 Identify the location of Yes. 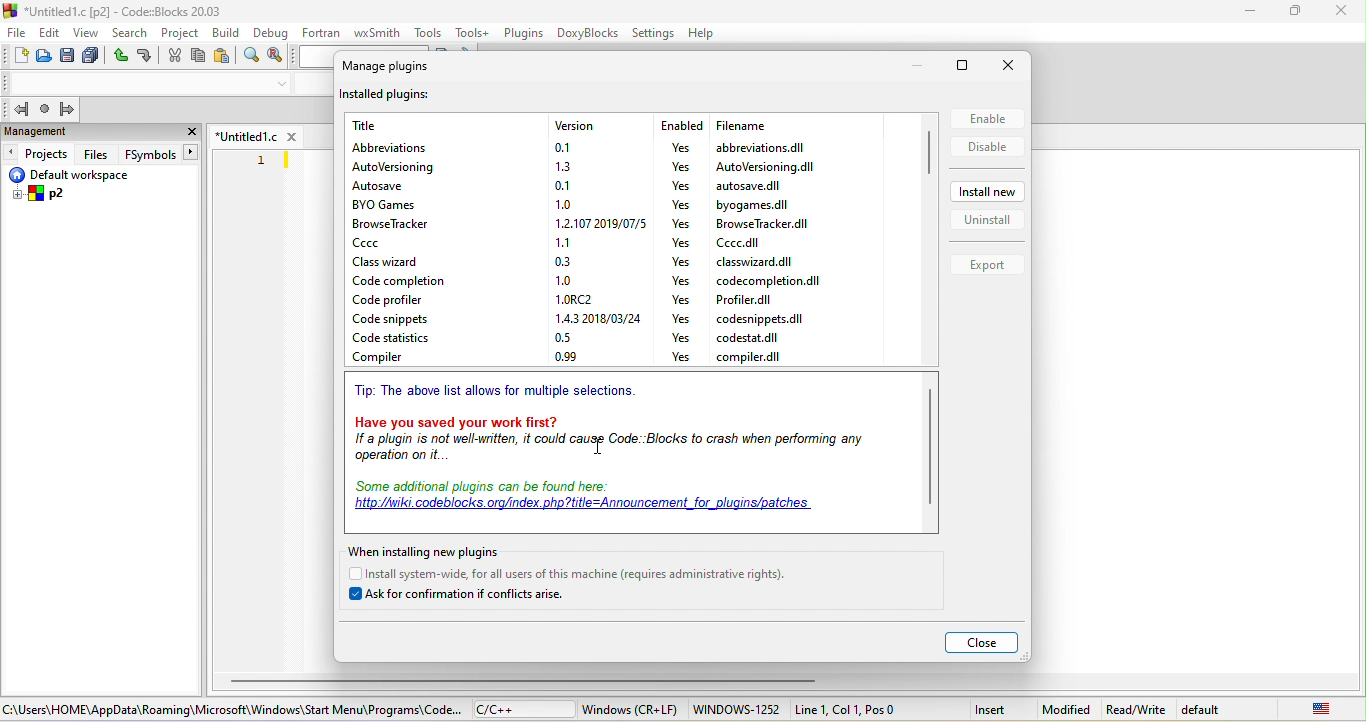
(676, 187).